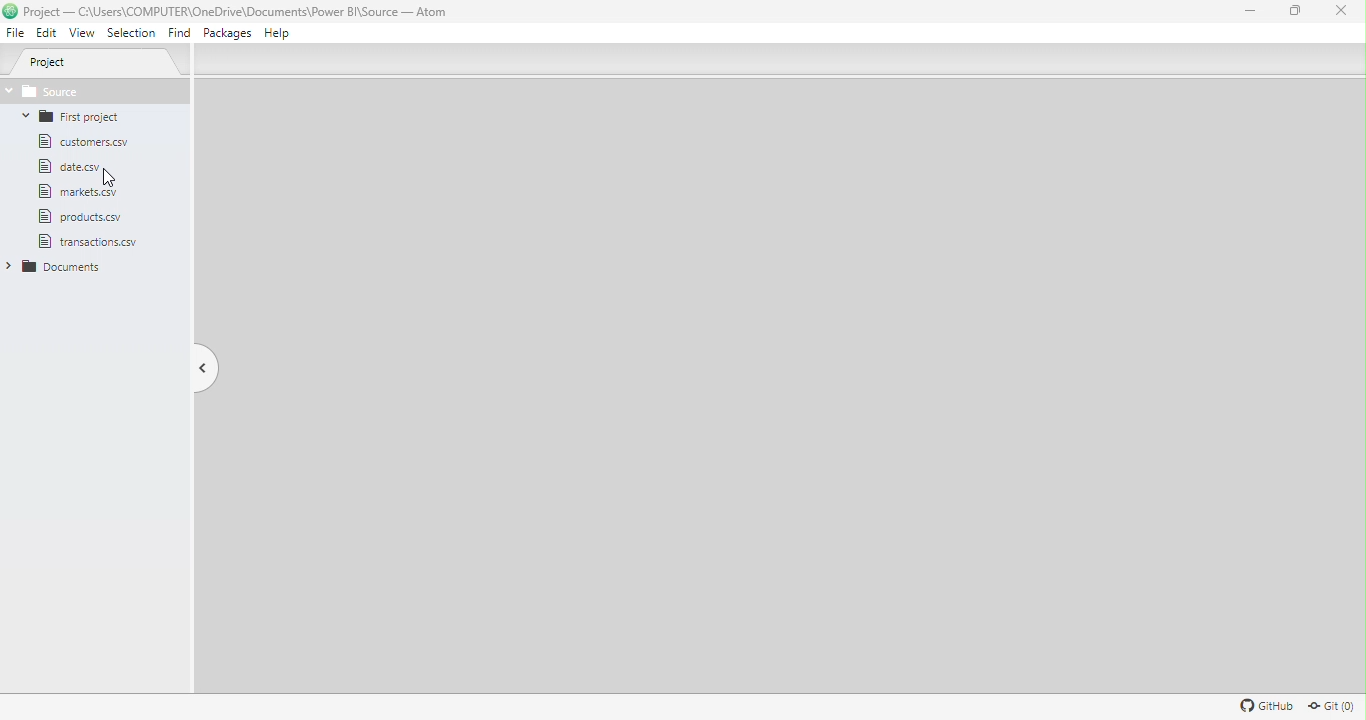 This screenshot has height=720, width=1366. I want to click on Folder, so click(56, 266).